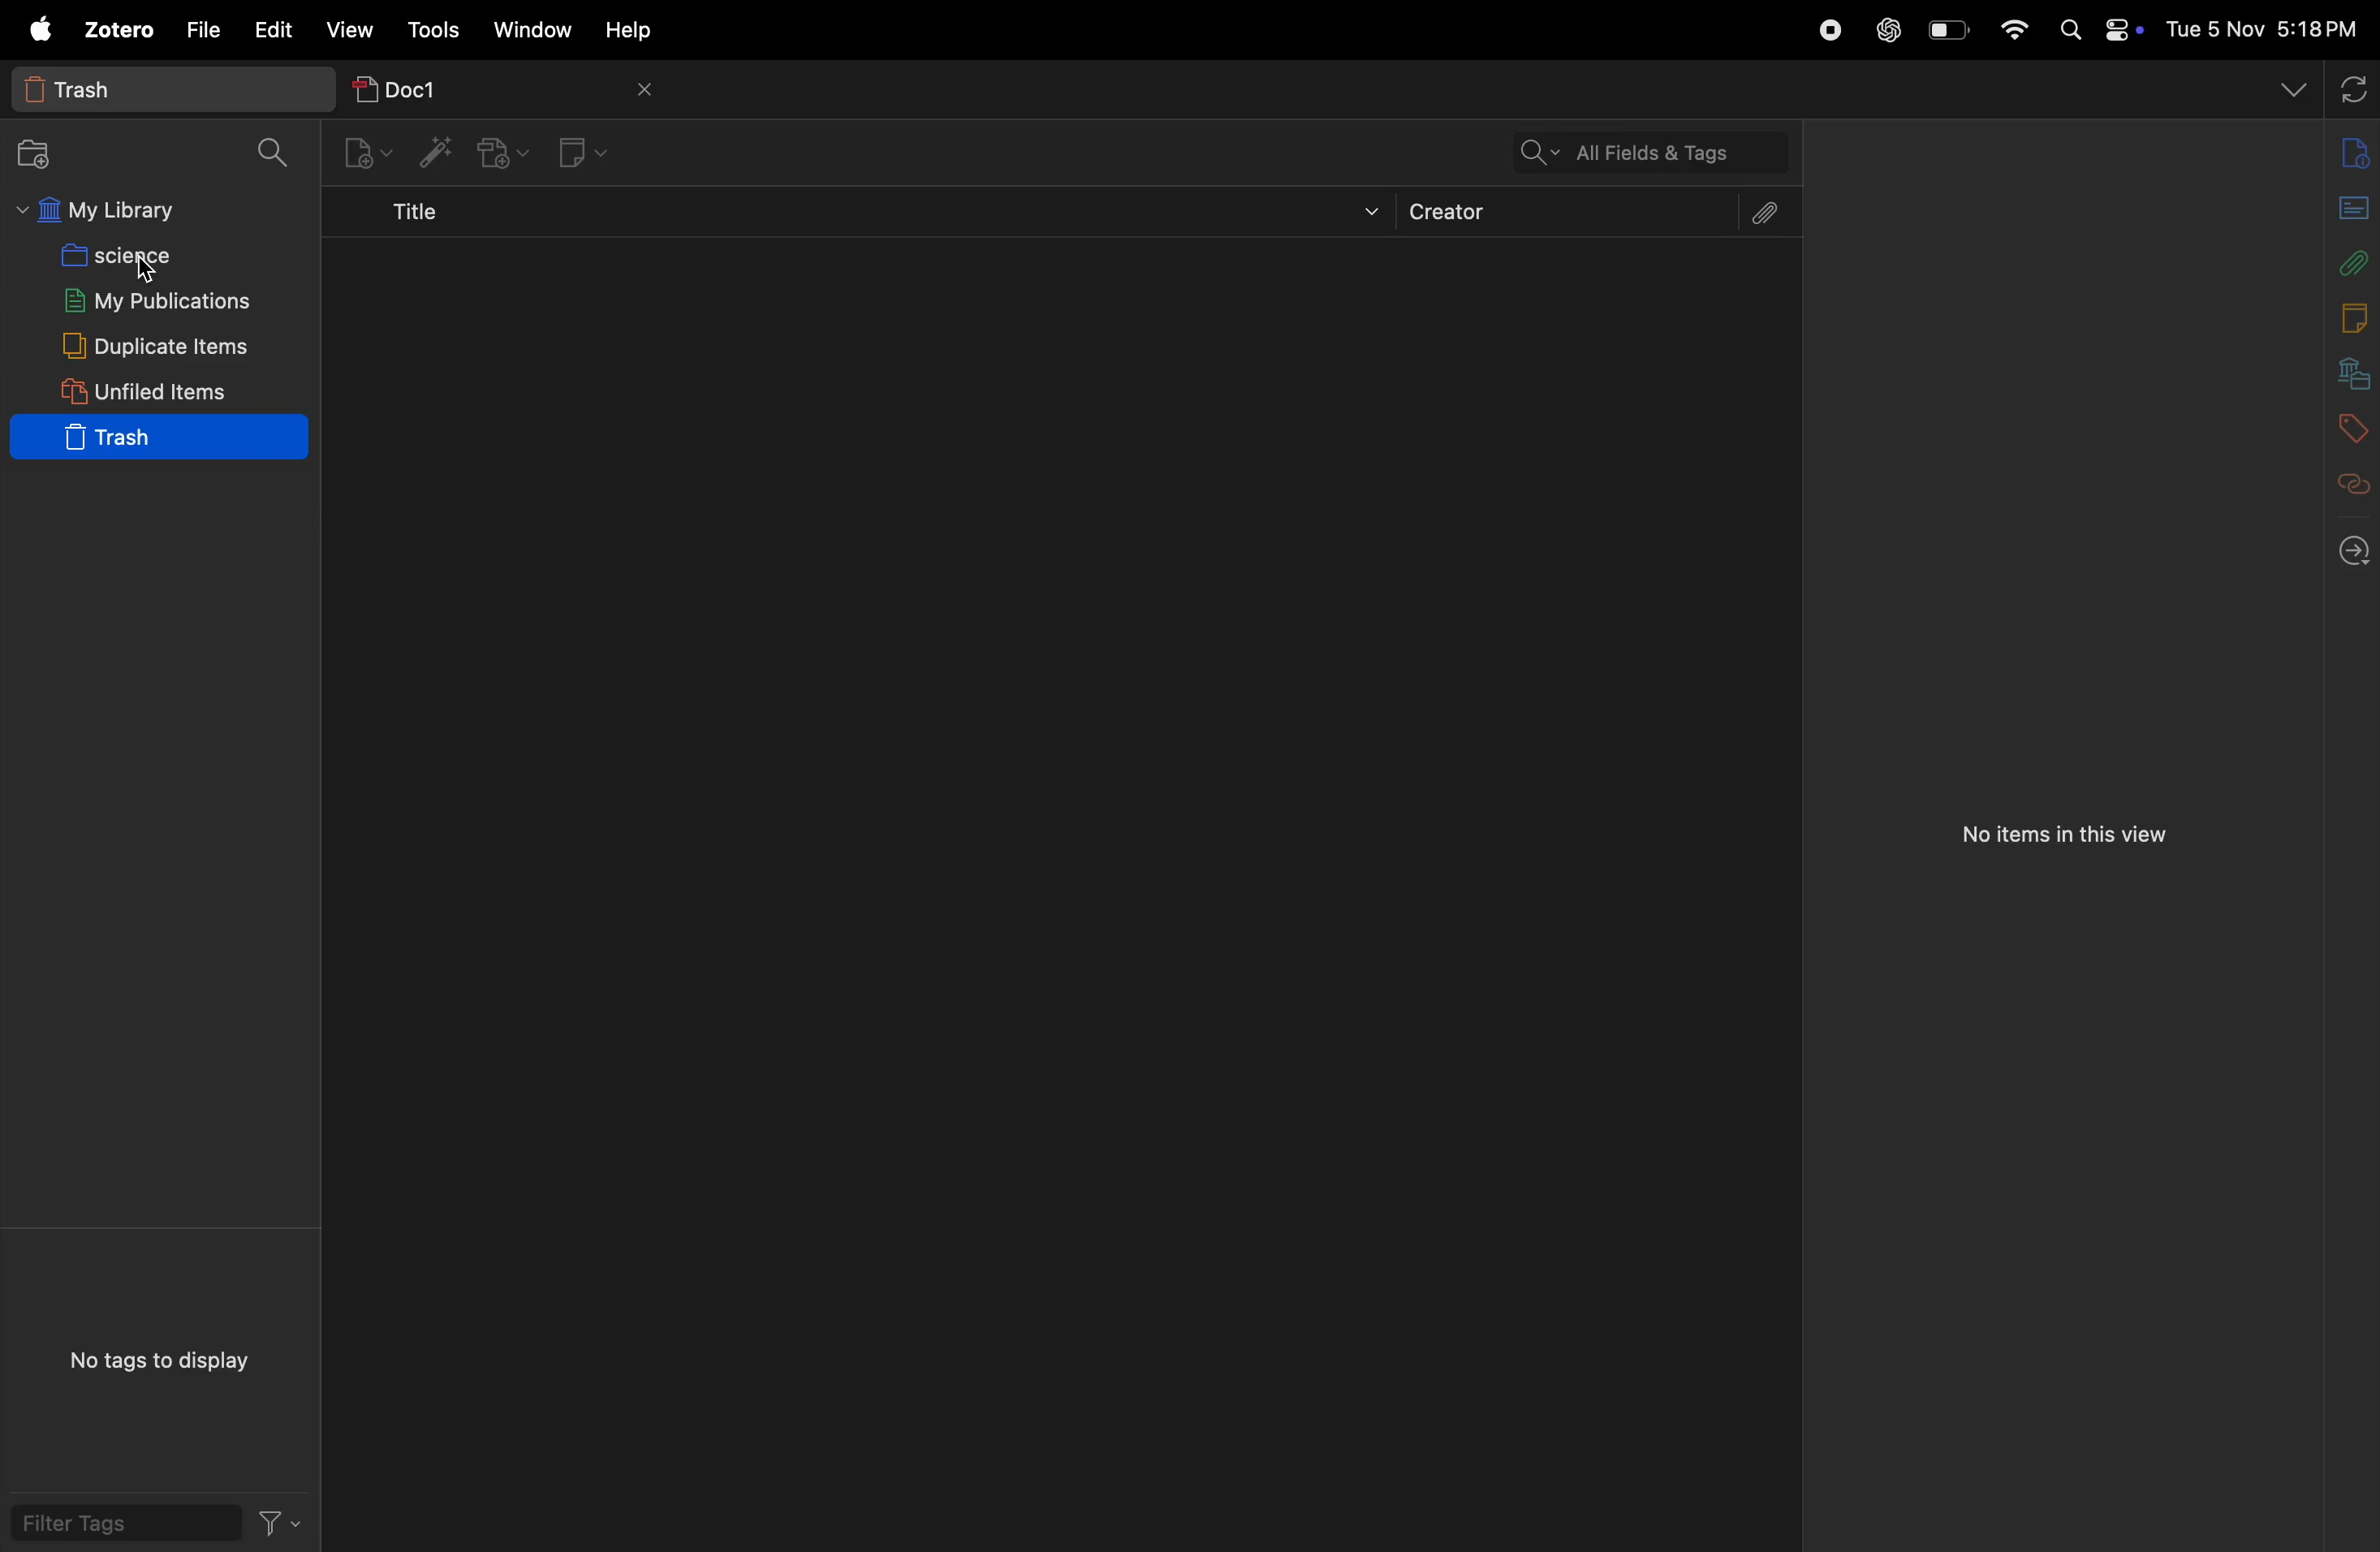 The image size is (2380, 1552). I want to click on new note, so click(584, 151).